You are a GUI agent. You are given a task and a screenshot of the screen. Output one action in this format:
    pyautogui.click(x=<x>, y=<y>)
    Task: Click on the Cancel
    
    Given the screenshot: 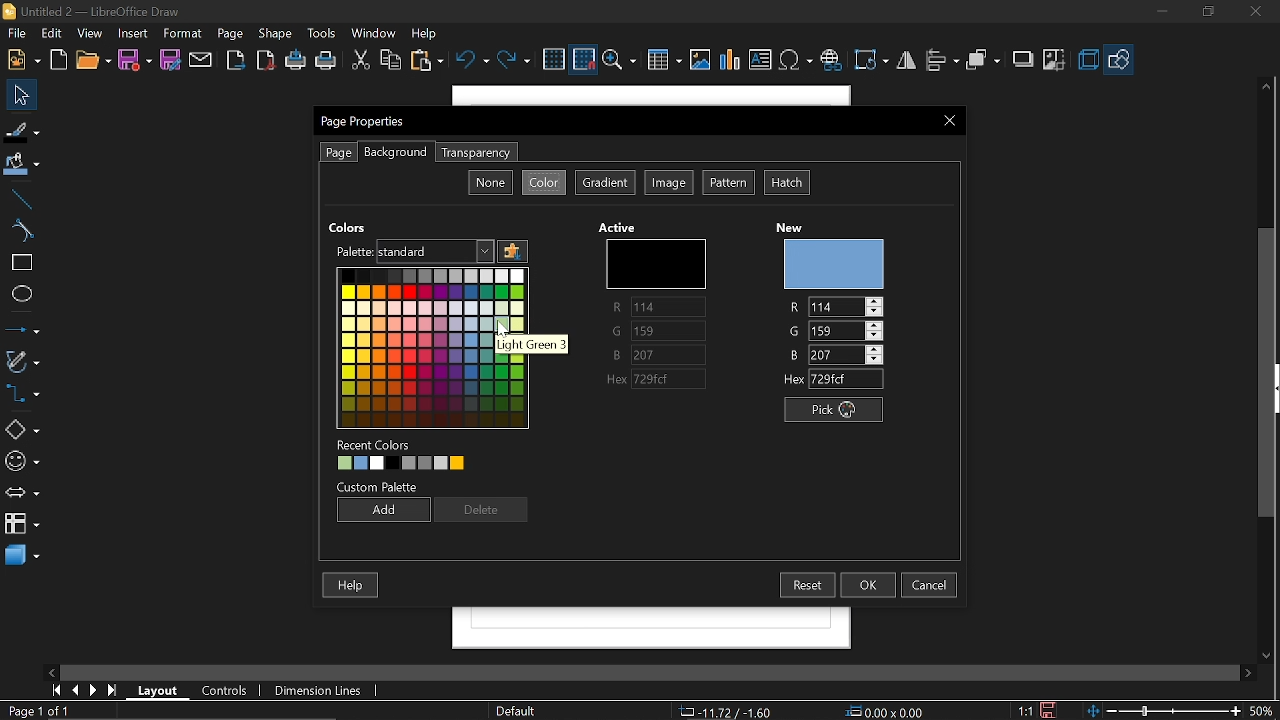 What is the action you would take?
    pyautogui.click(x=931, y=584)
    